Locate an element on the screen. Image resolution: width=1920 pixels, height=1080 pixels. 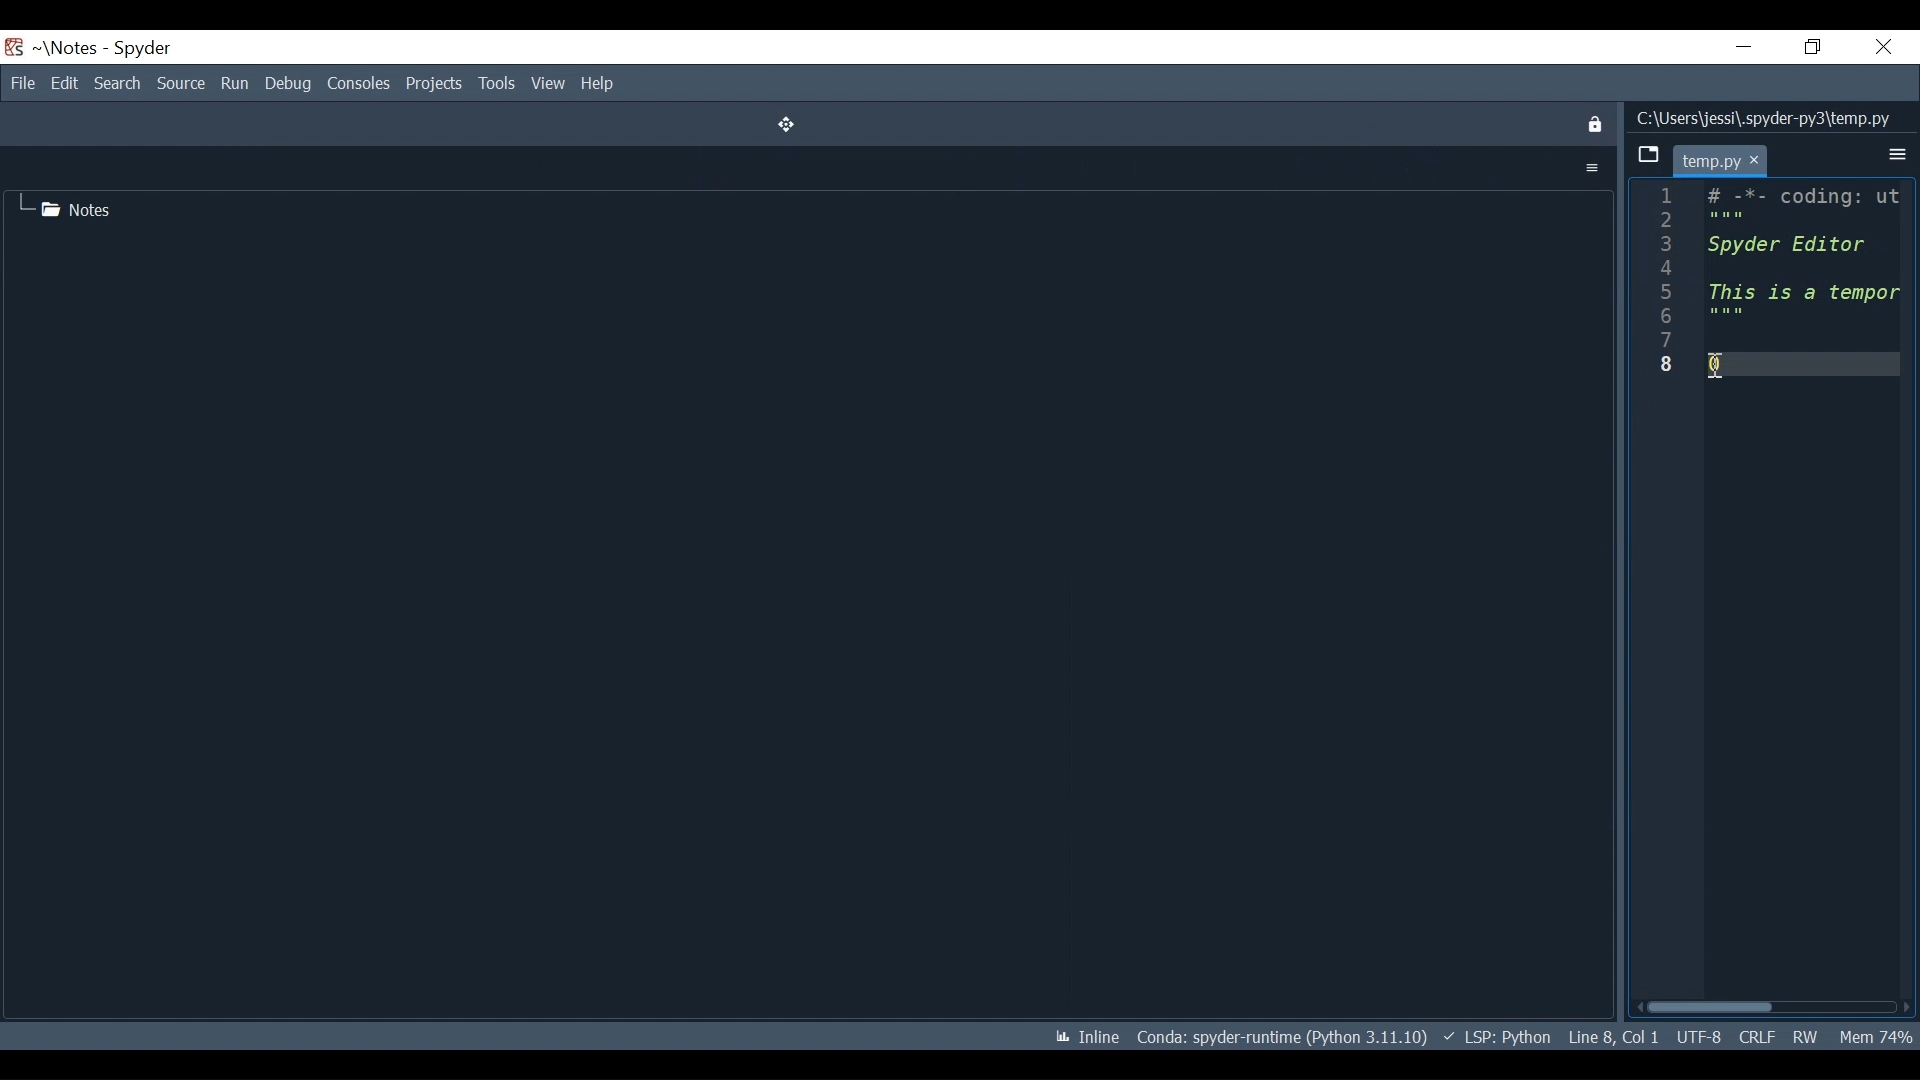
Close is located at coordinates (1885, 47).